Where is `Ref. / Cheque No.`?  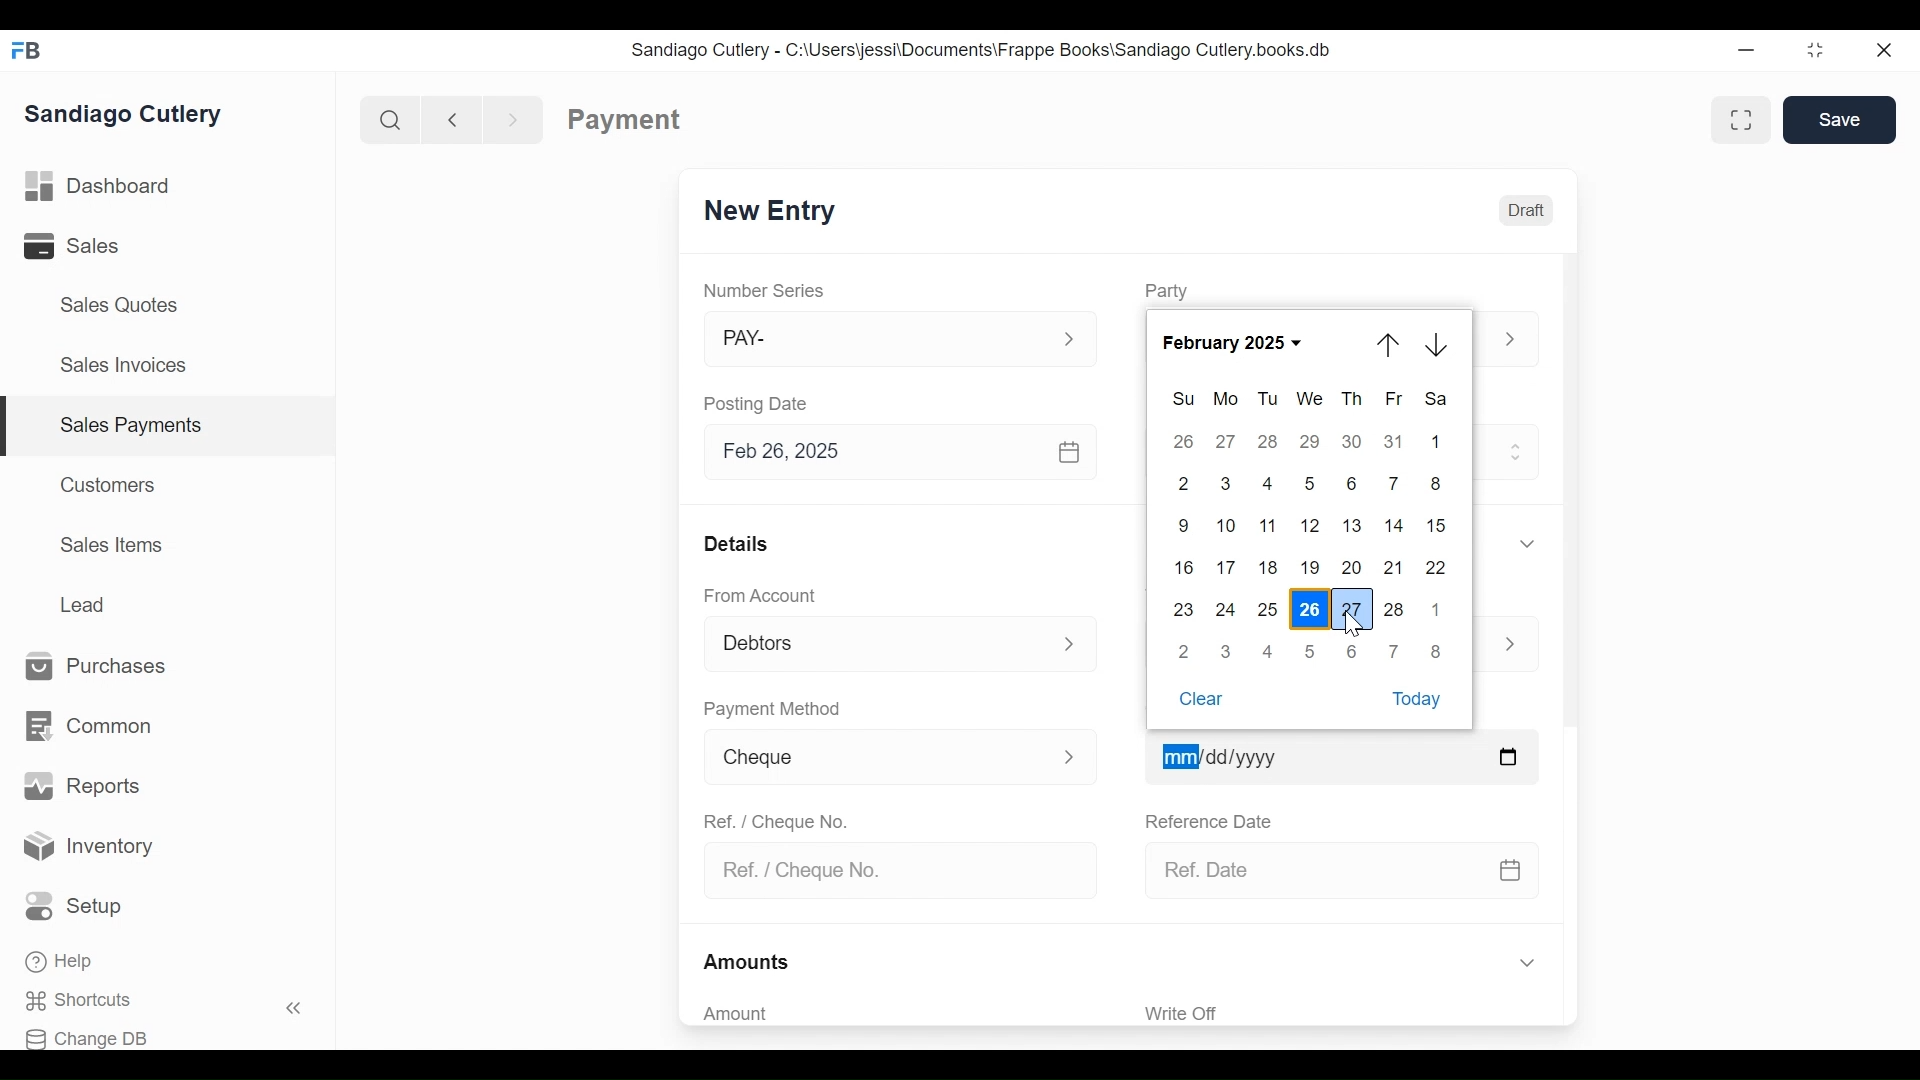
Ref. / Cheque No. is located at coordinates (774, 820).